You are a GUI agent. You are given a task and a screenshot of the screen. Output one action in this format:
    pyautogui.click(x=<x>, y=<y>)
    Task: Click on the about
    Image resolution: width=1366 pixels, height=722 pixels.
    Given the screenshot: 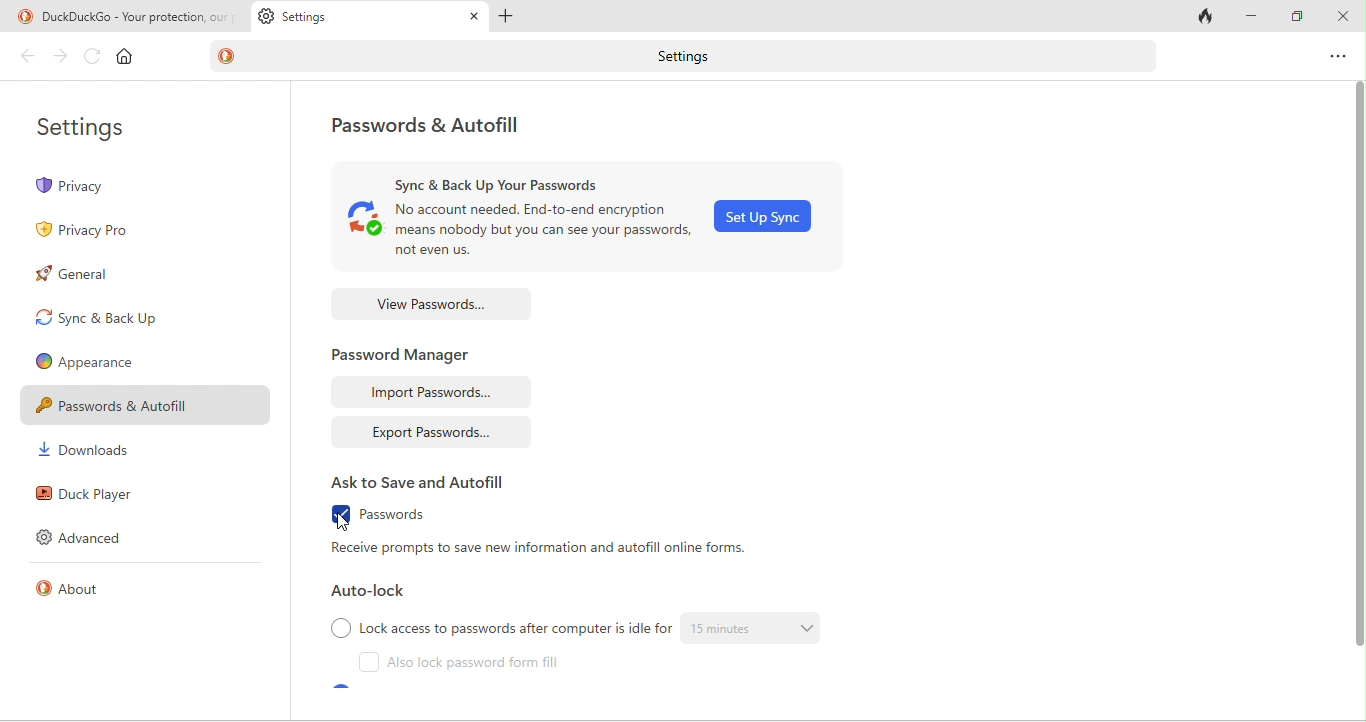 What is the action you would take?
    pyautogui.click(x=76, y=590)
    